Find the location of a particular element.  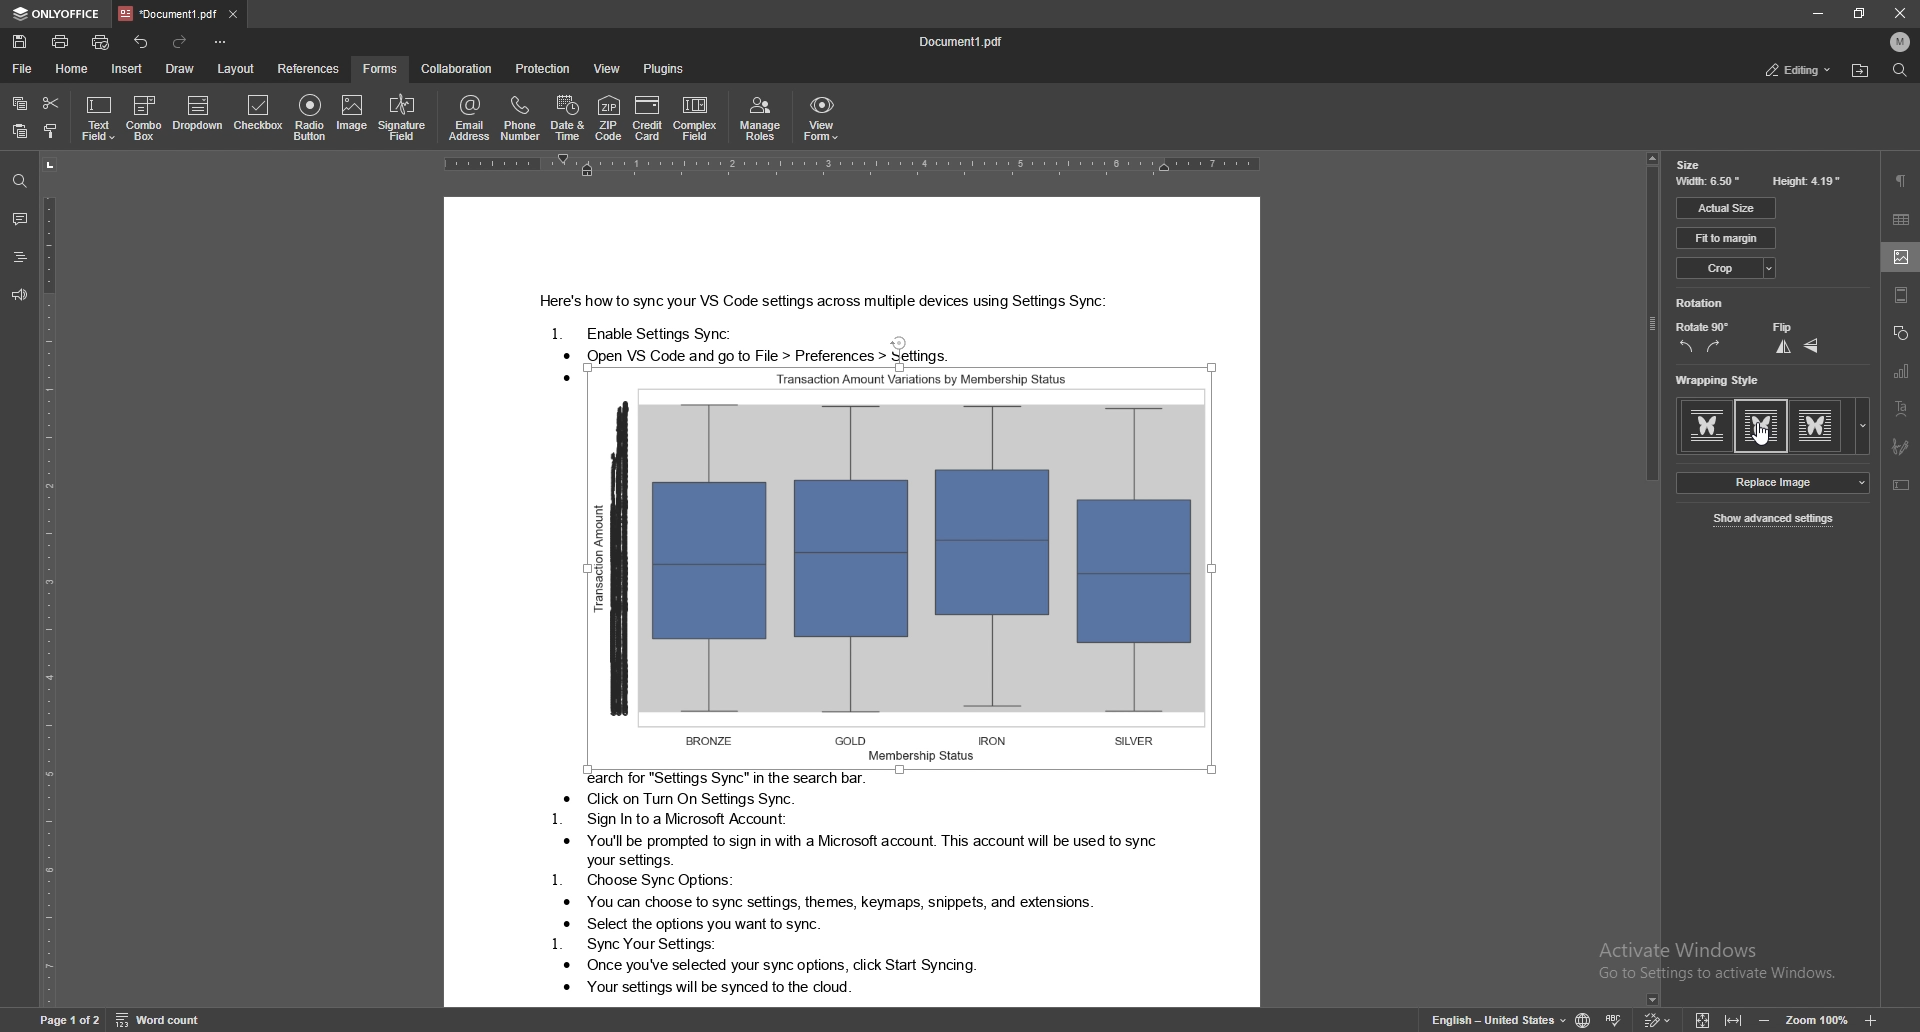

flip is located at coordinates (1782, 326).